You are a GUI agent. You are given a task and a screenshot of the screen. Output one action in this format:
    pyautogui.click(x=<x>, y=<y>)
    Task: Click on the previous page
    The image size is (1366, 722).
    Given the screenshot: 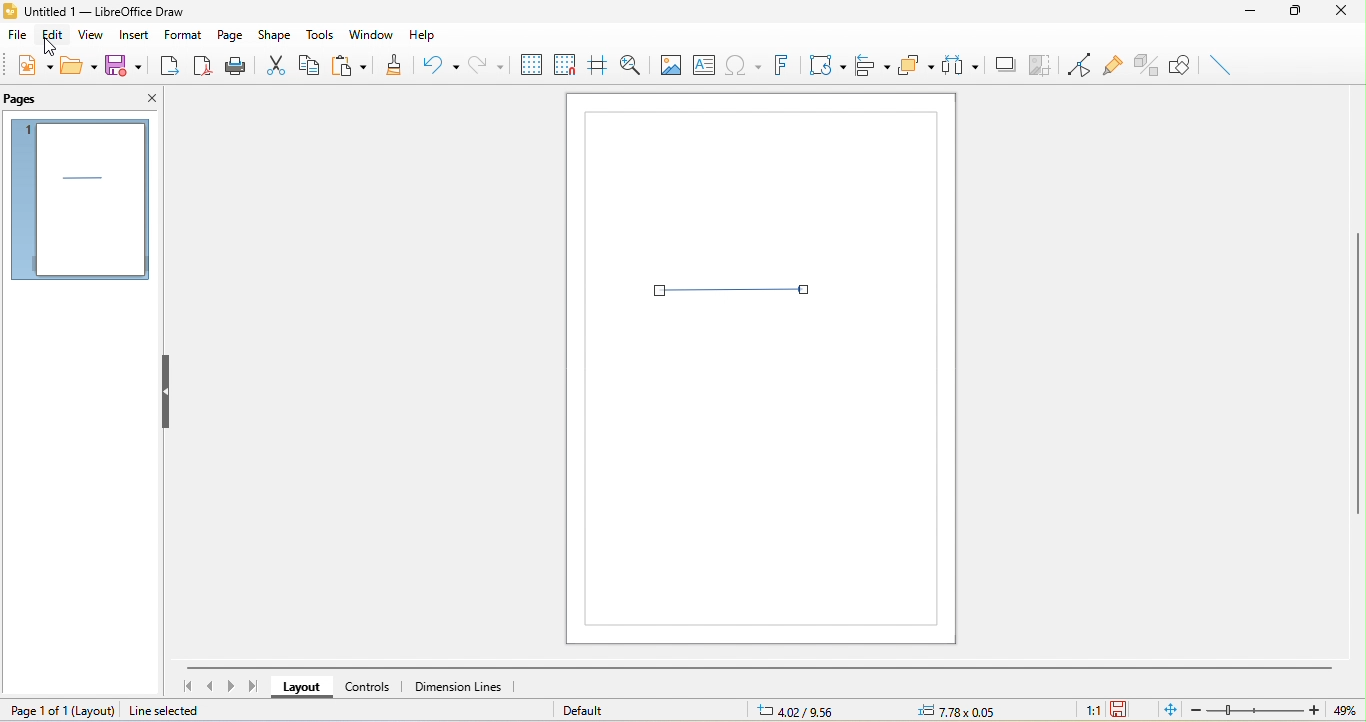 What is the action you would take?
    pyautogui.click(x=210, y=687)
    